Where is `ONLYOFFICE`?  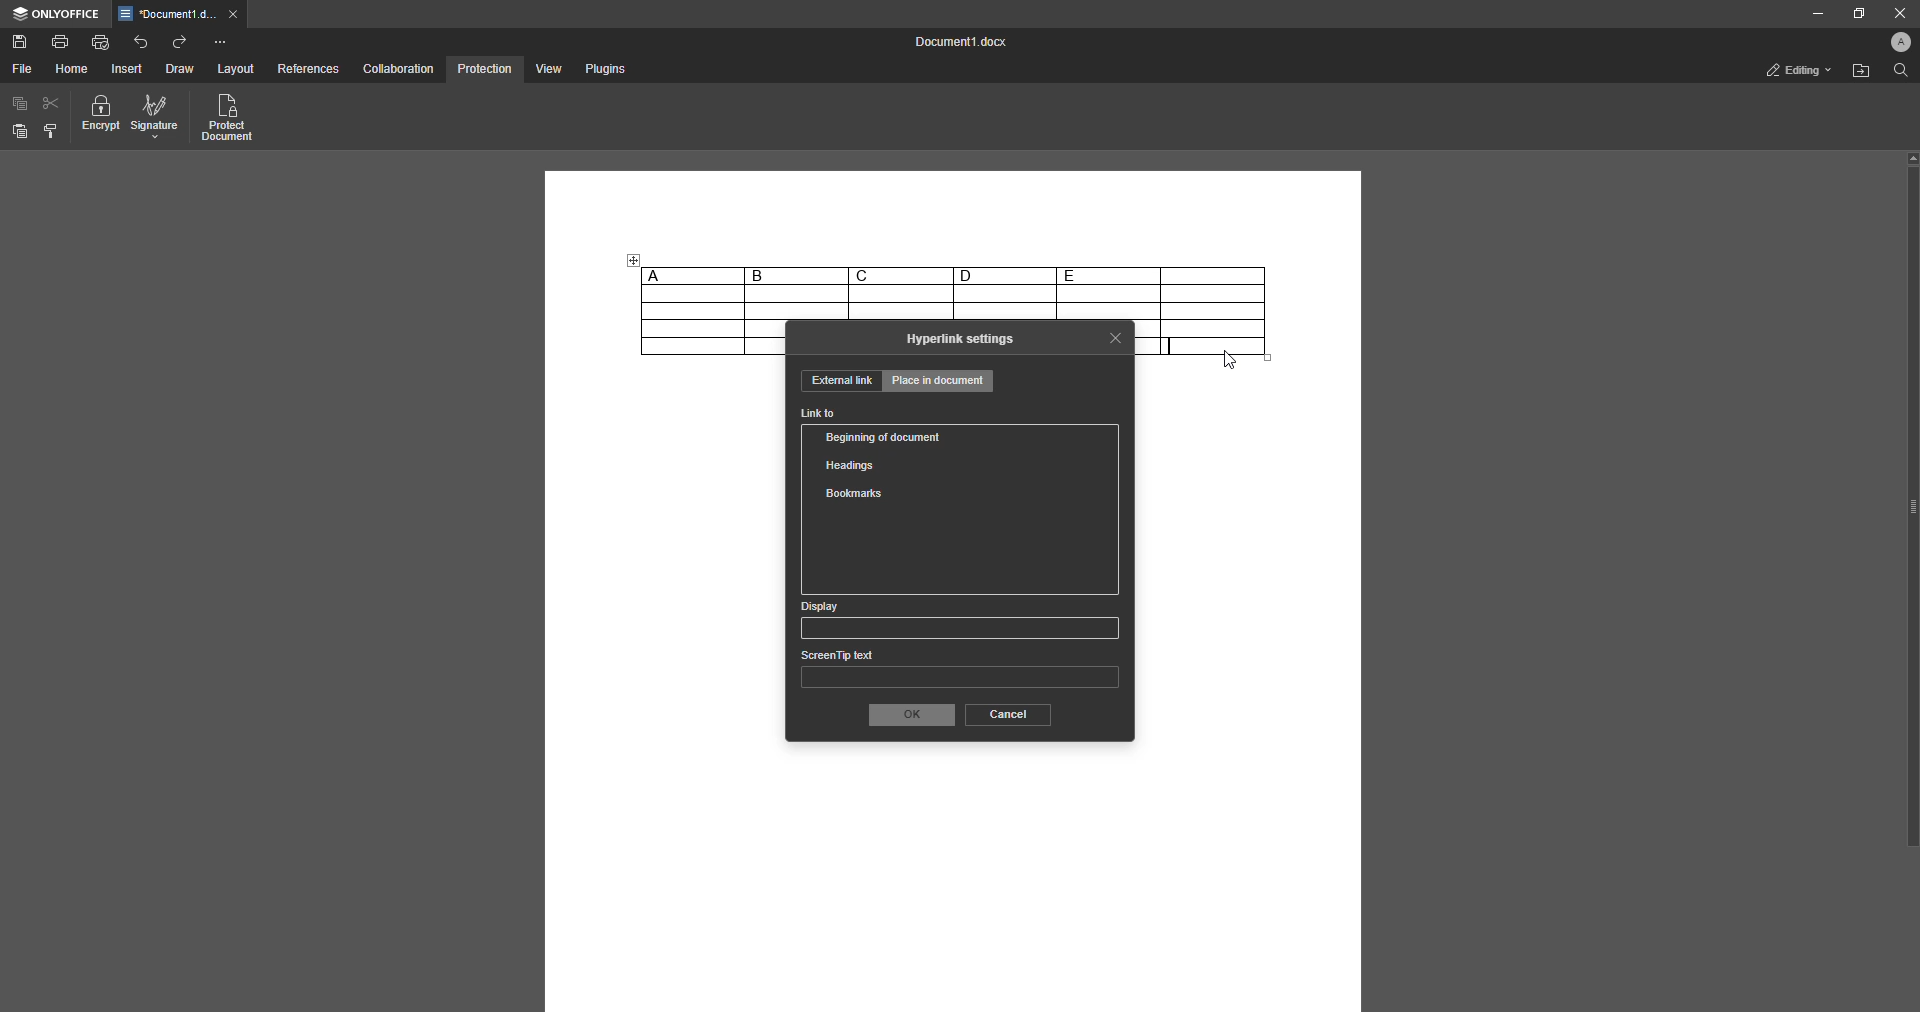
ONLYOFFICE is located at coordinates (56, 14).